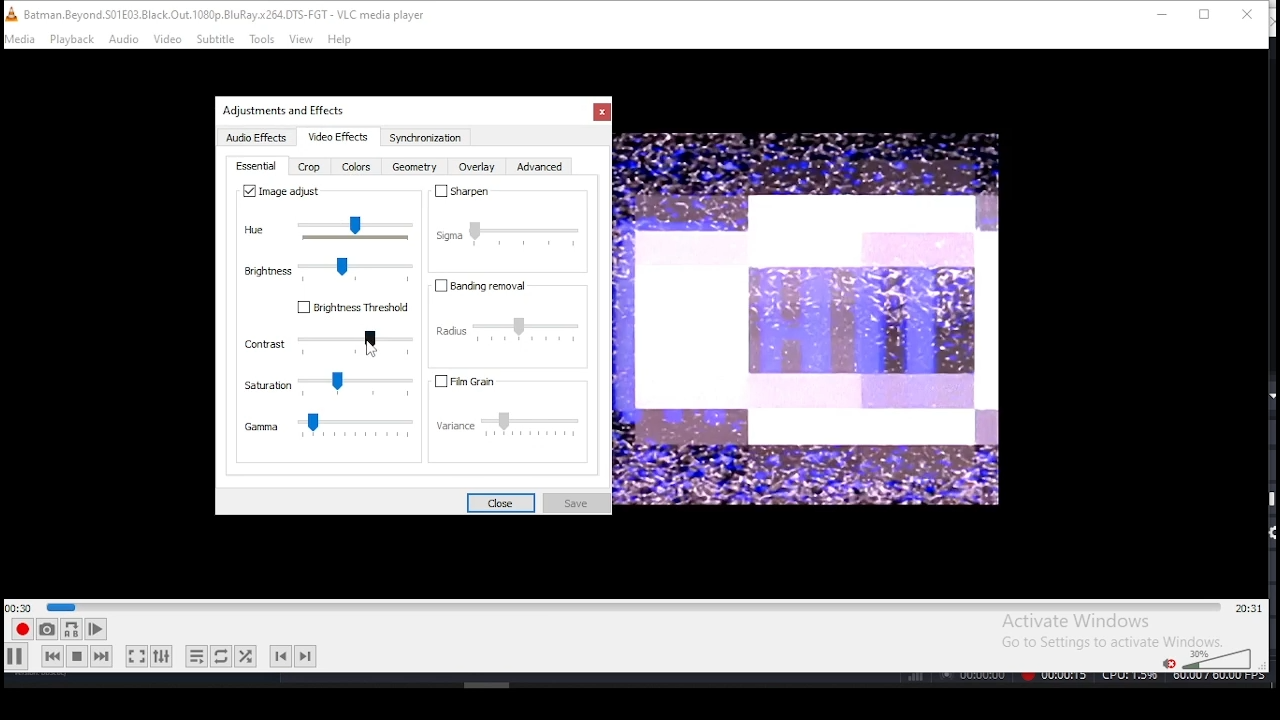 The height and width of the screenshot is (720, 1280). What do you see at coordinates (94, 629) in the screenshot?
I see `frame by frame` at bounding box center [94, 629].